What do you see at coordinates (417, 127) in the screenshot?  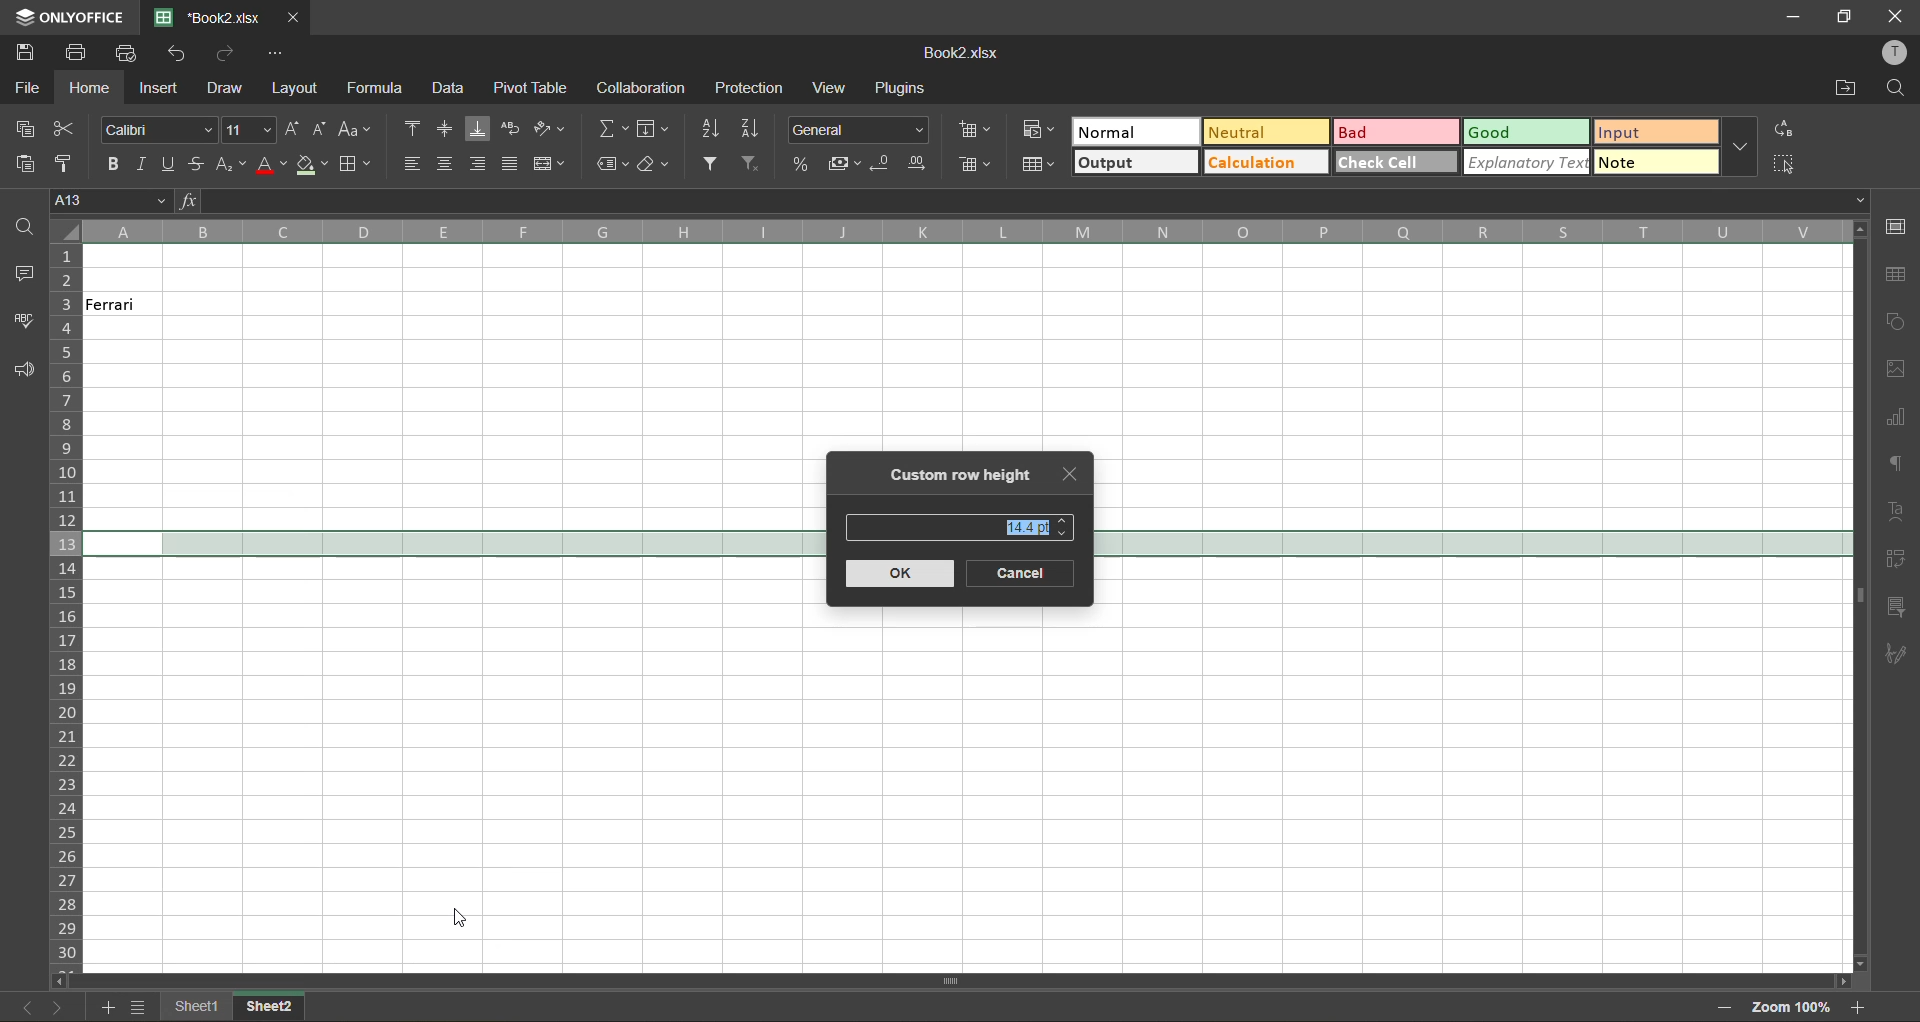 I see `align top` at bounding box center [417, 127].